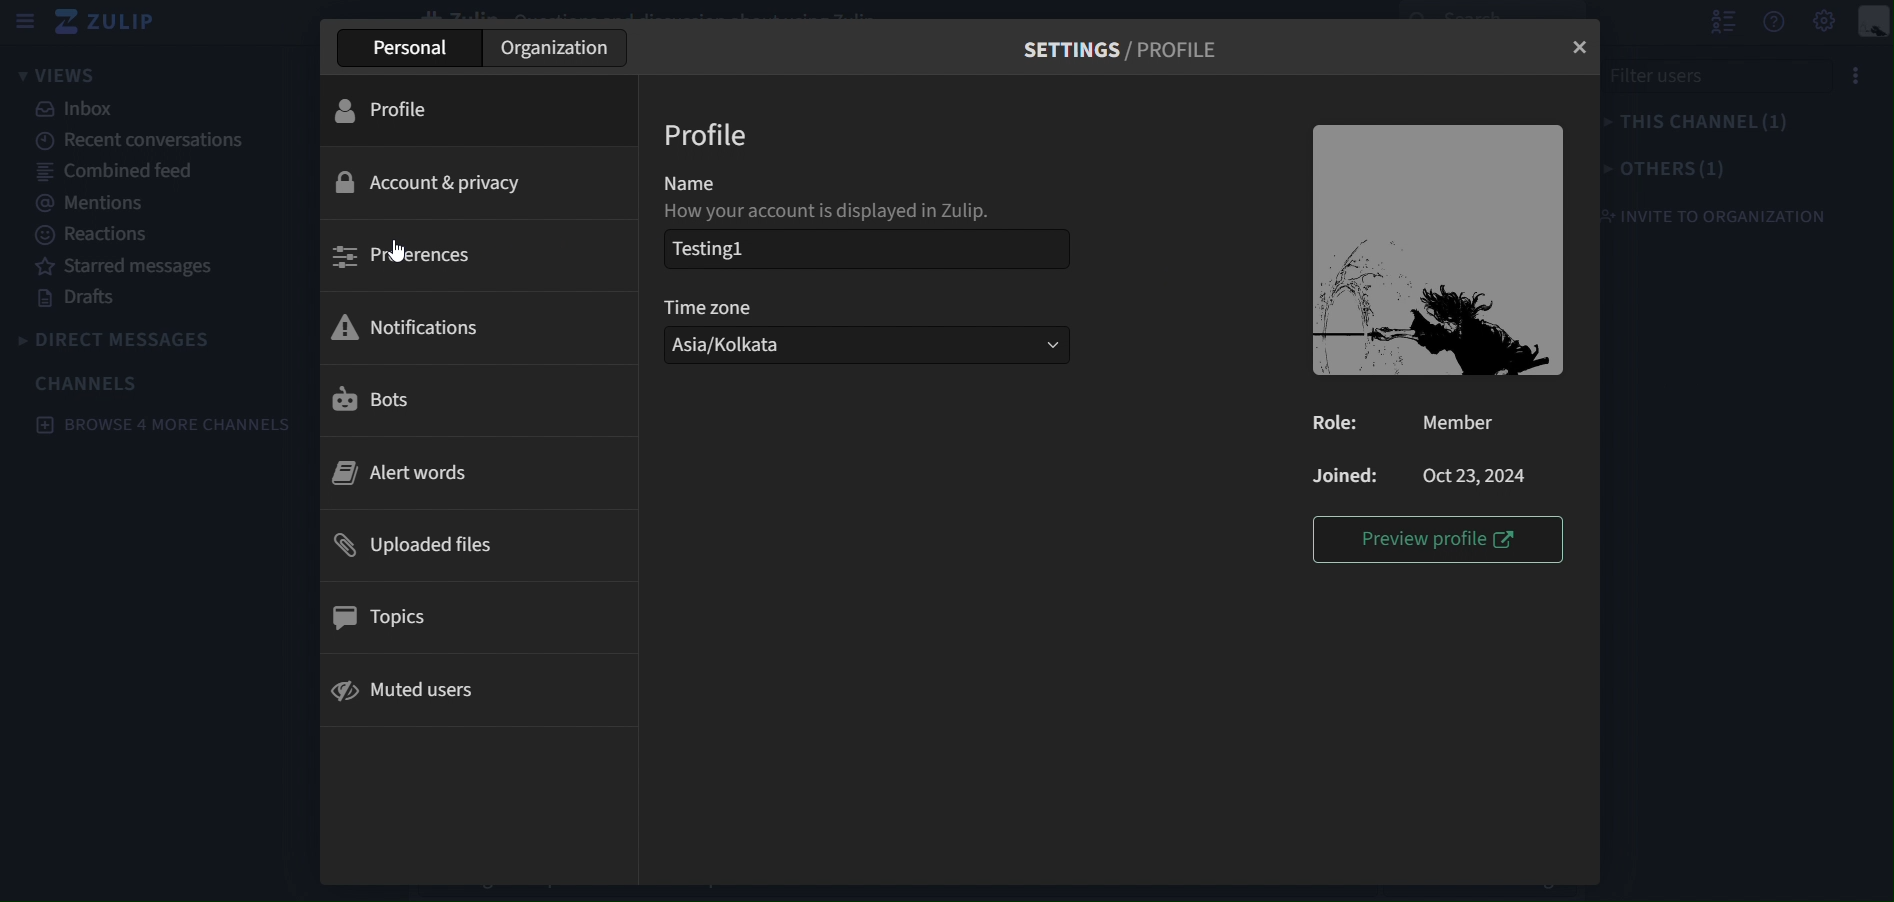  What do you see at coordinates (478, 613) in the screenshot?
I see `topics` at bounding box center [478, 613].